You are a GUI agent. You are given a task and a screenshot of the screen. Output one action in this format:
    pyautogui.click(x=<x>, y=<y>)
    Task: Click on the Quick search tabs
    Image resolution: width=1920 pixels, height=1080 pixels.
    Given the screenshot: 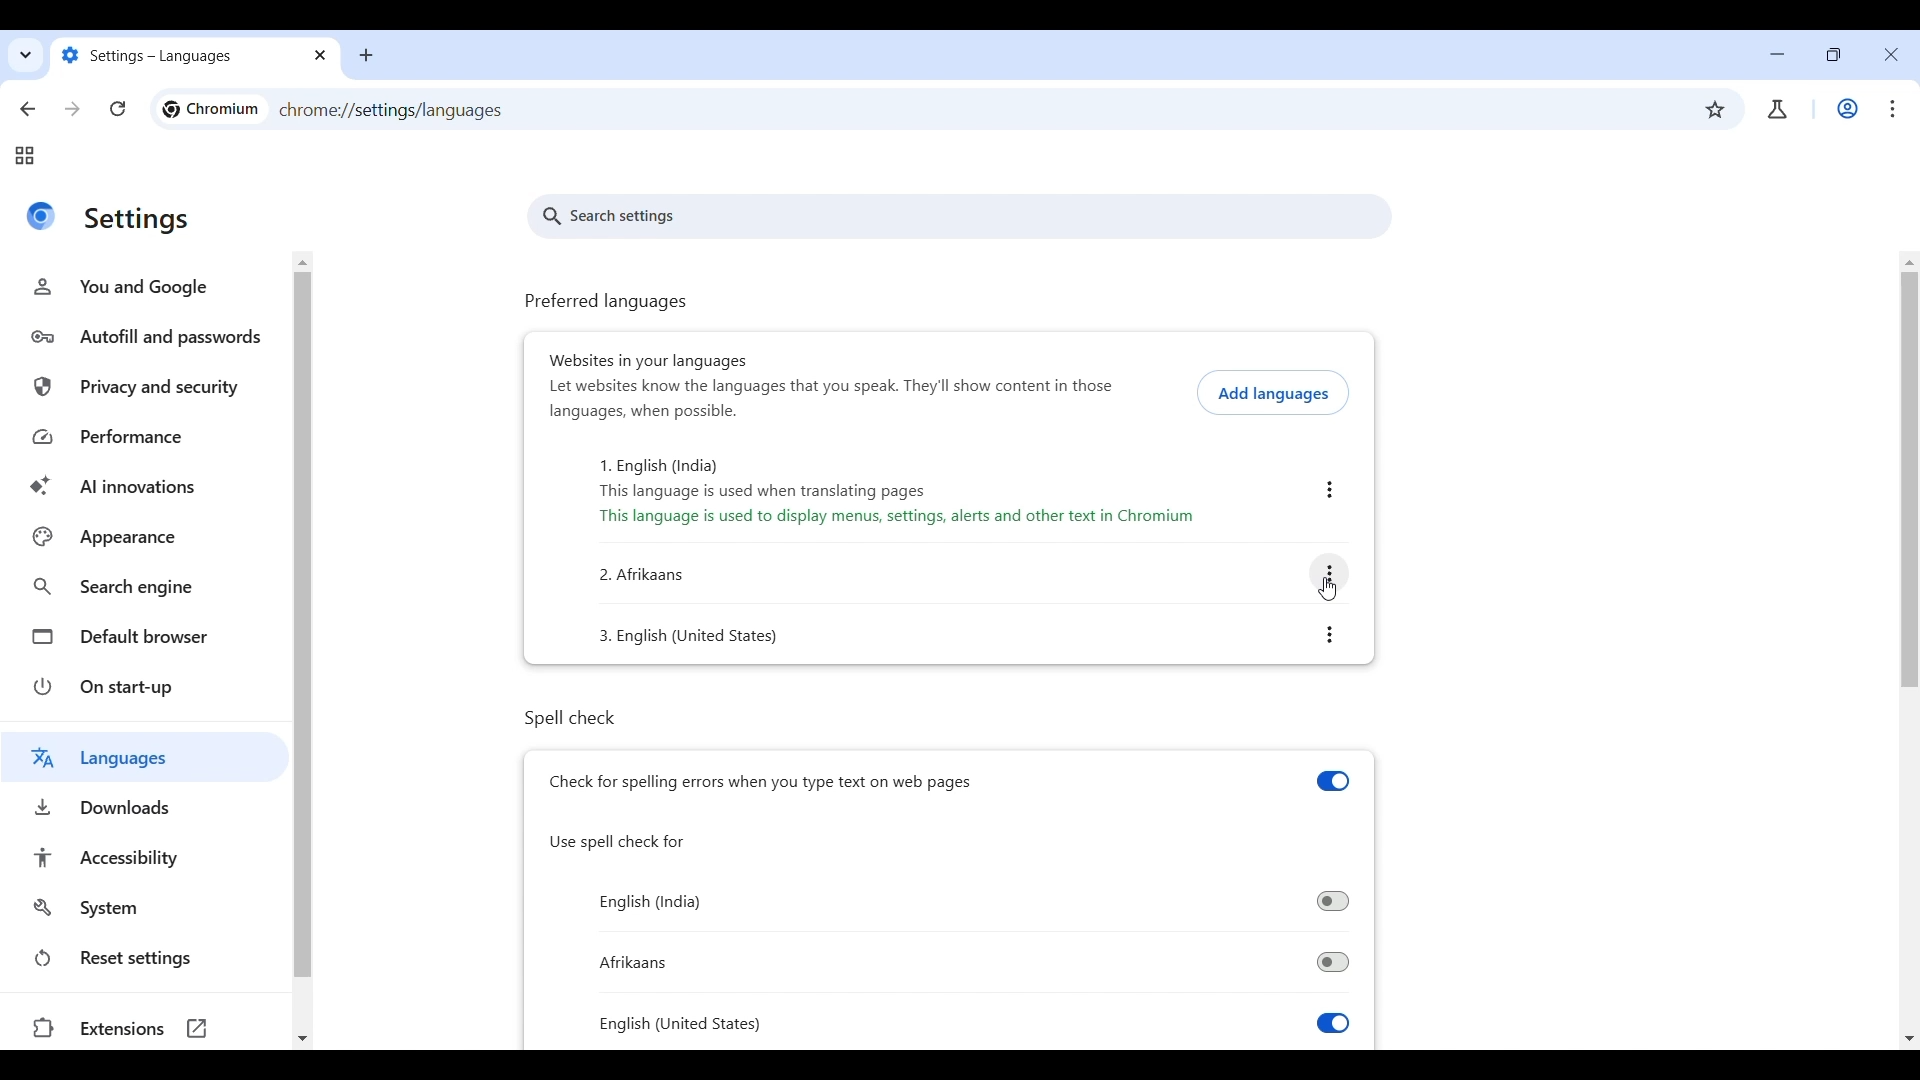 What is the action you would take?
    pyautogui.click(x=24, y=58)
    